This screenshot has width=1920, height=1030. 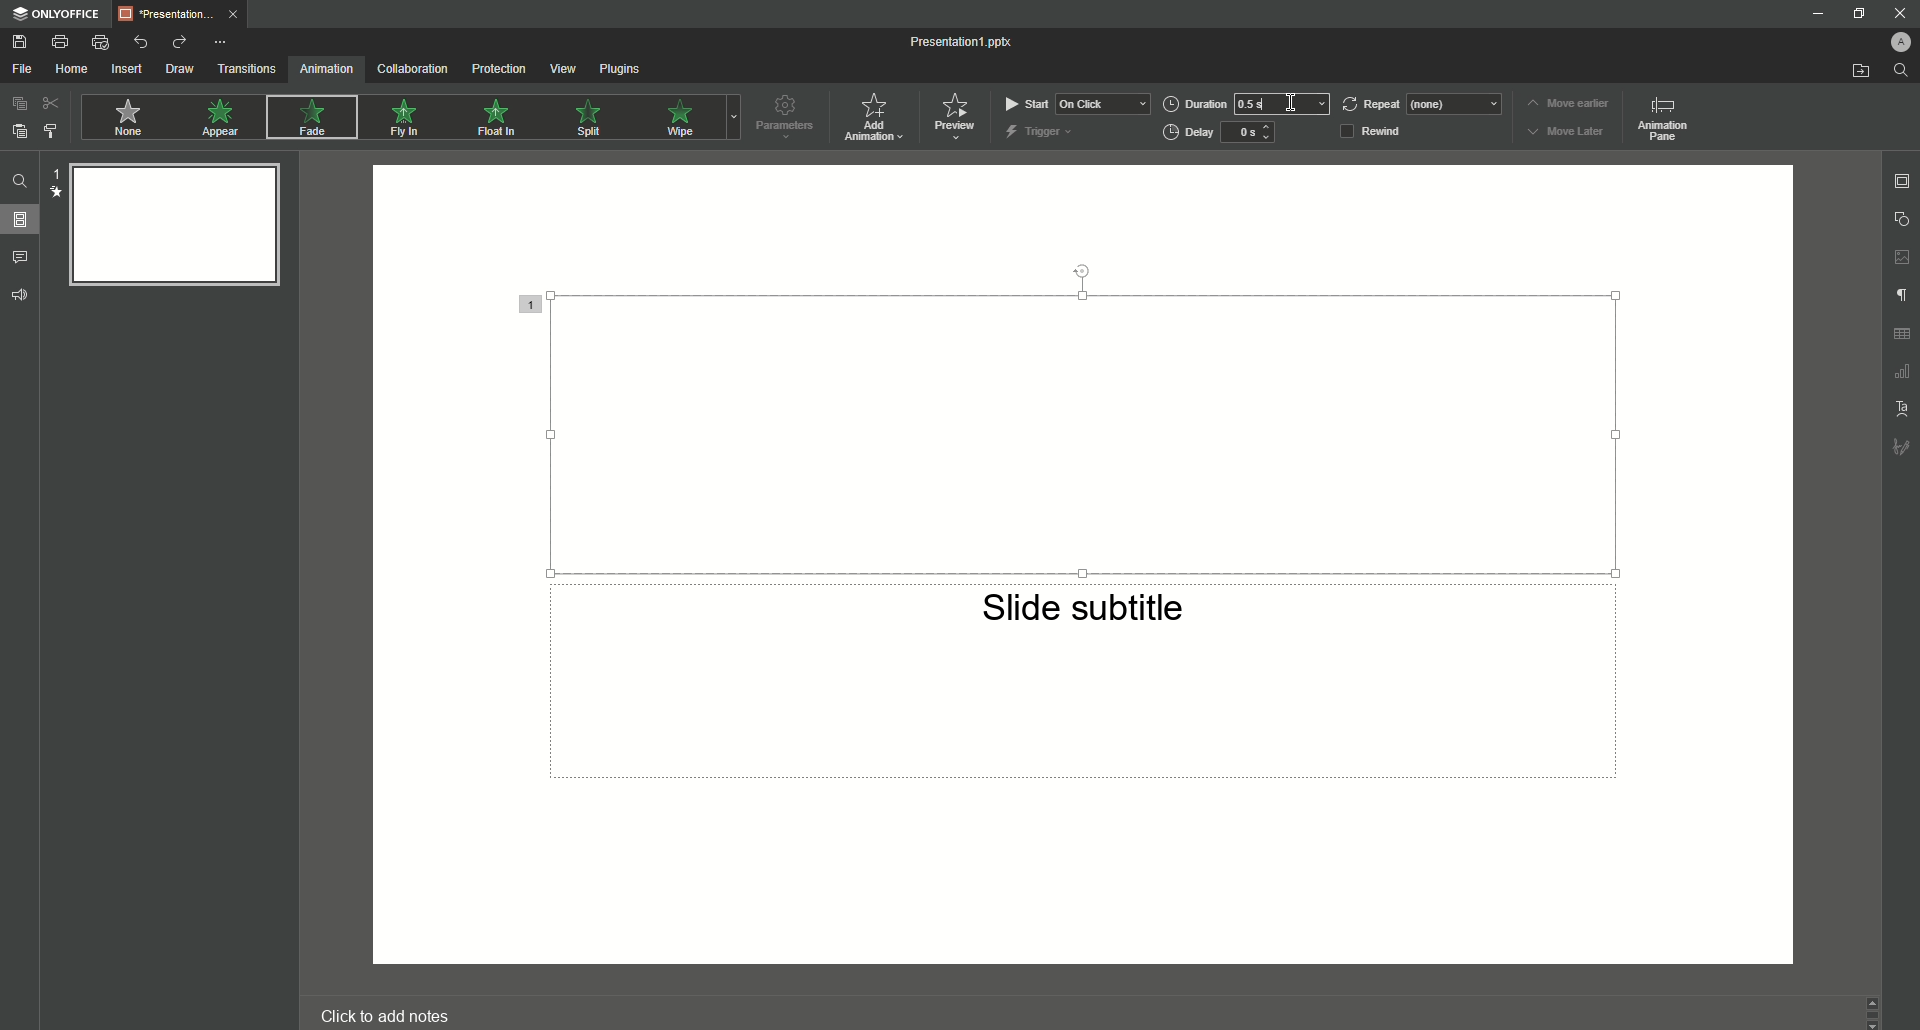 I want to click on Cursor, so click(x=1293, y=103).